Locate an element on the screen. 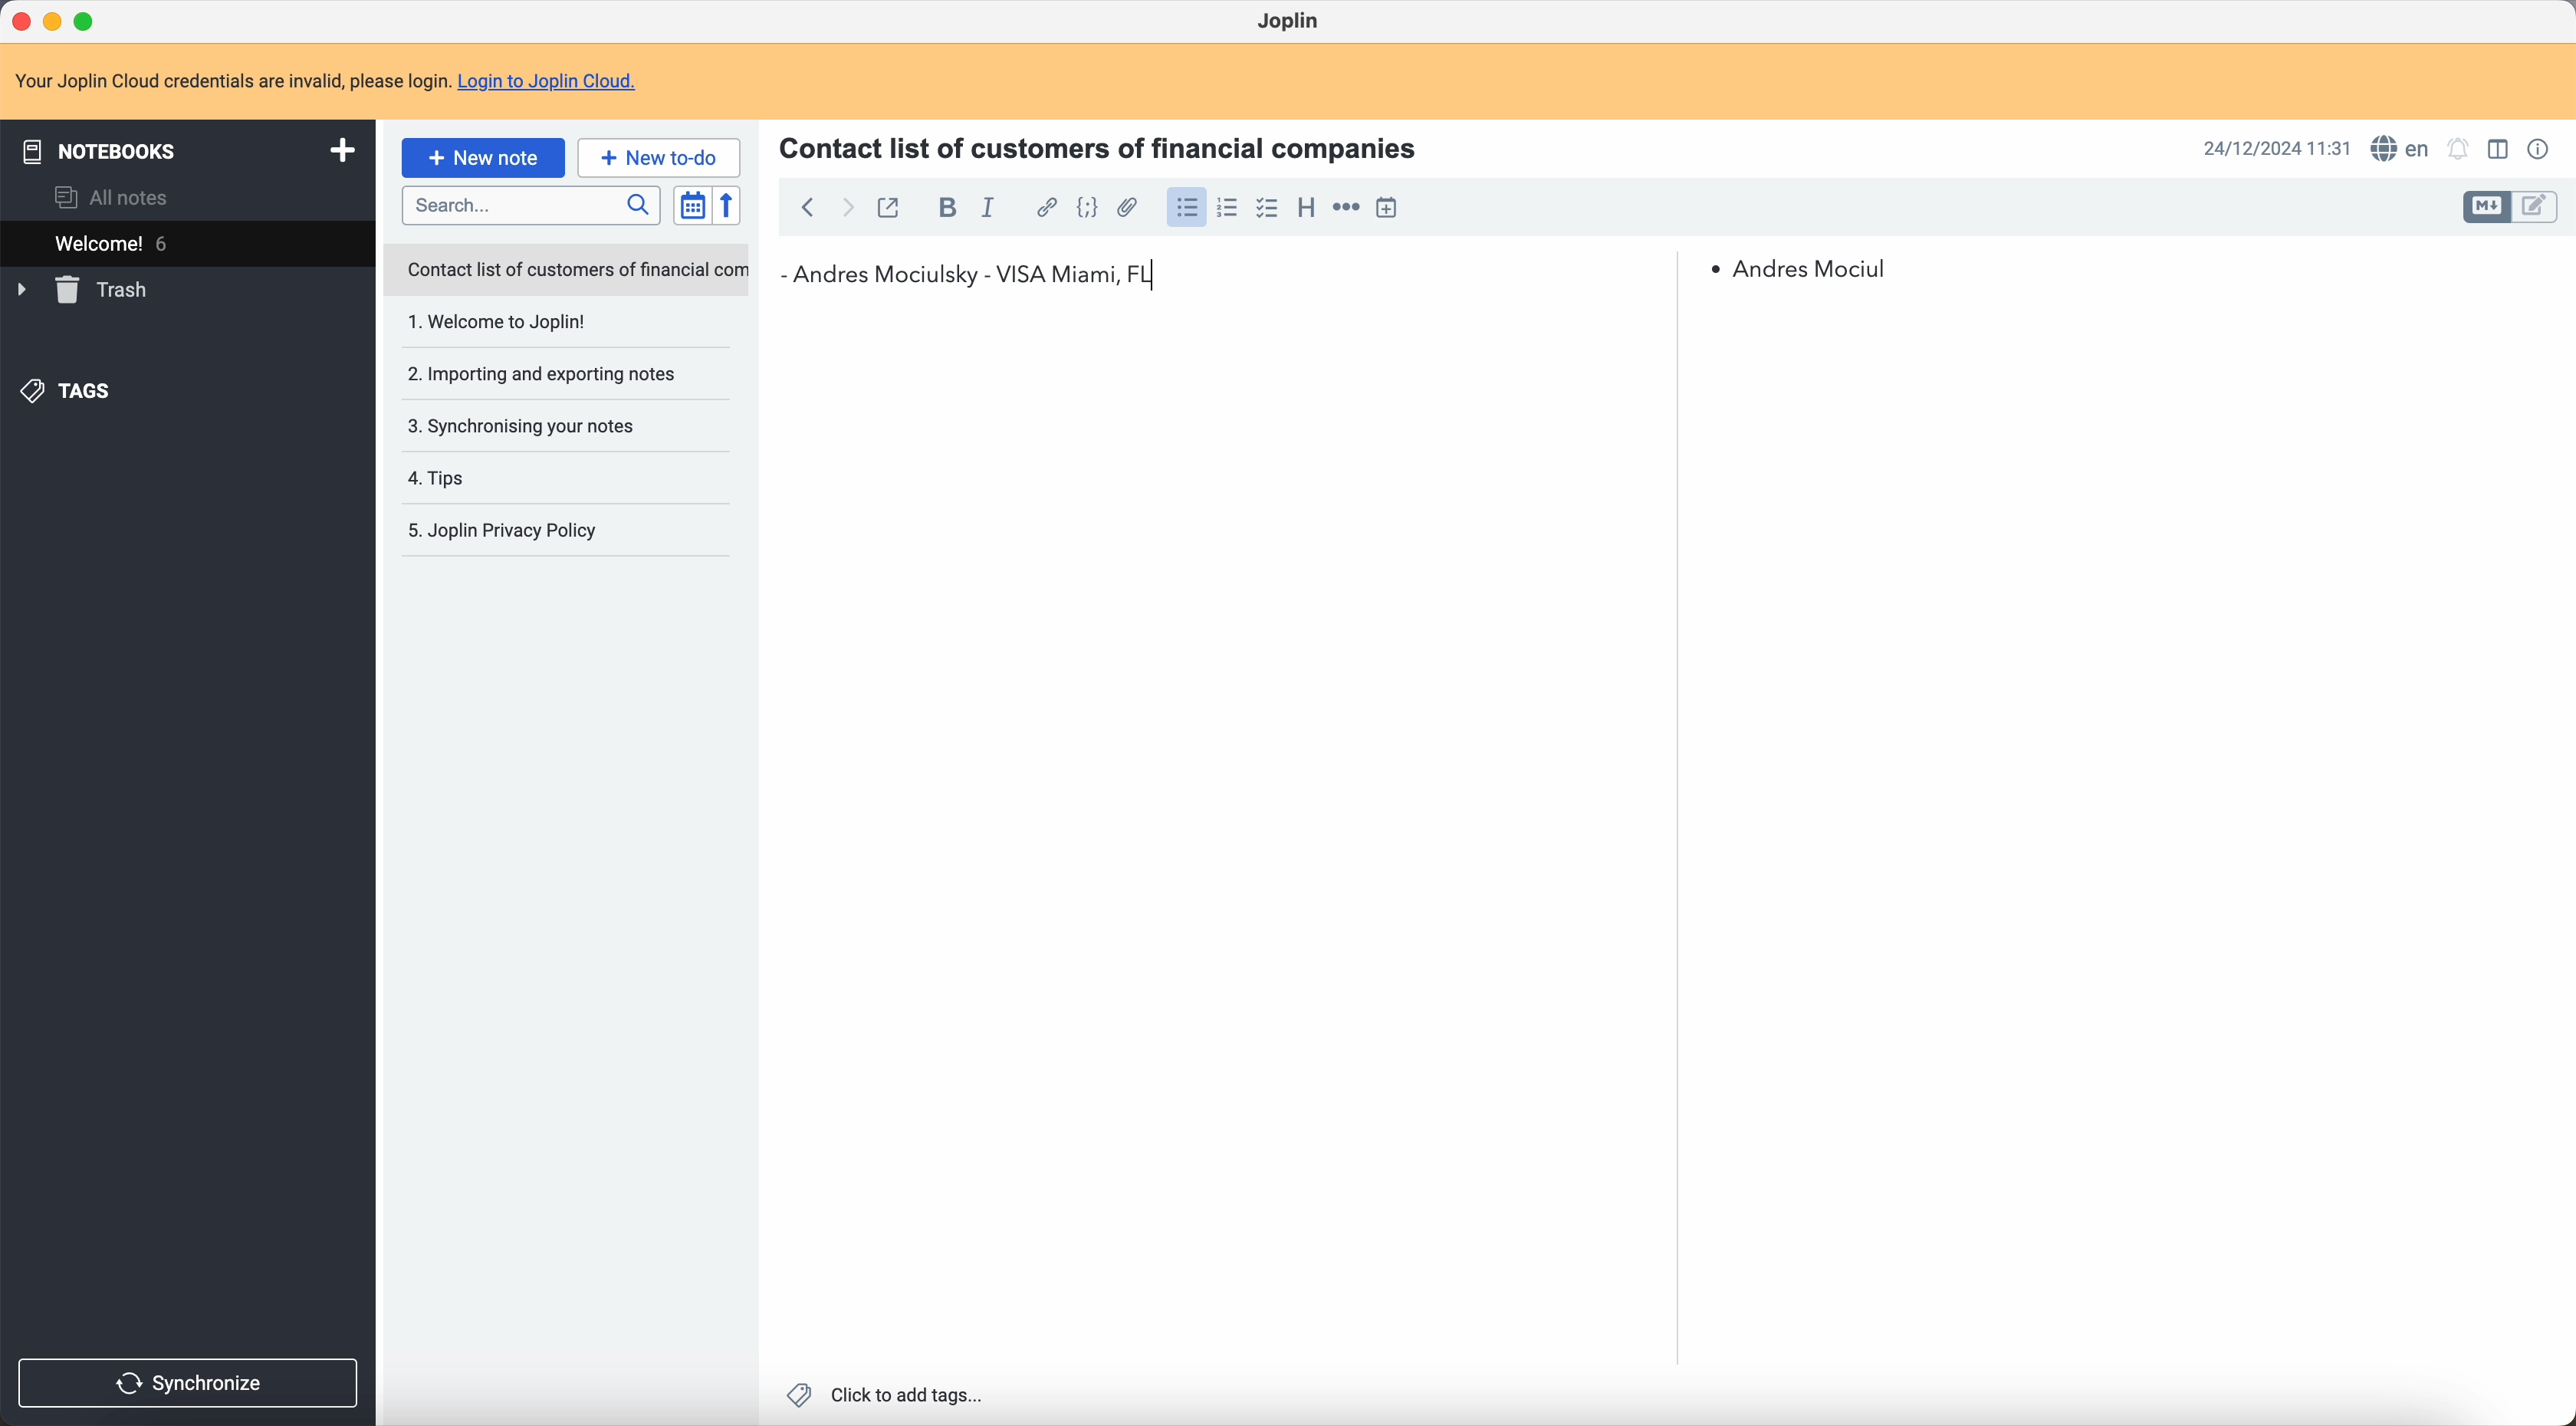  note properties is located at coordinates (2542, 150).